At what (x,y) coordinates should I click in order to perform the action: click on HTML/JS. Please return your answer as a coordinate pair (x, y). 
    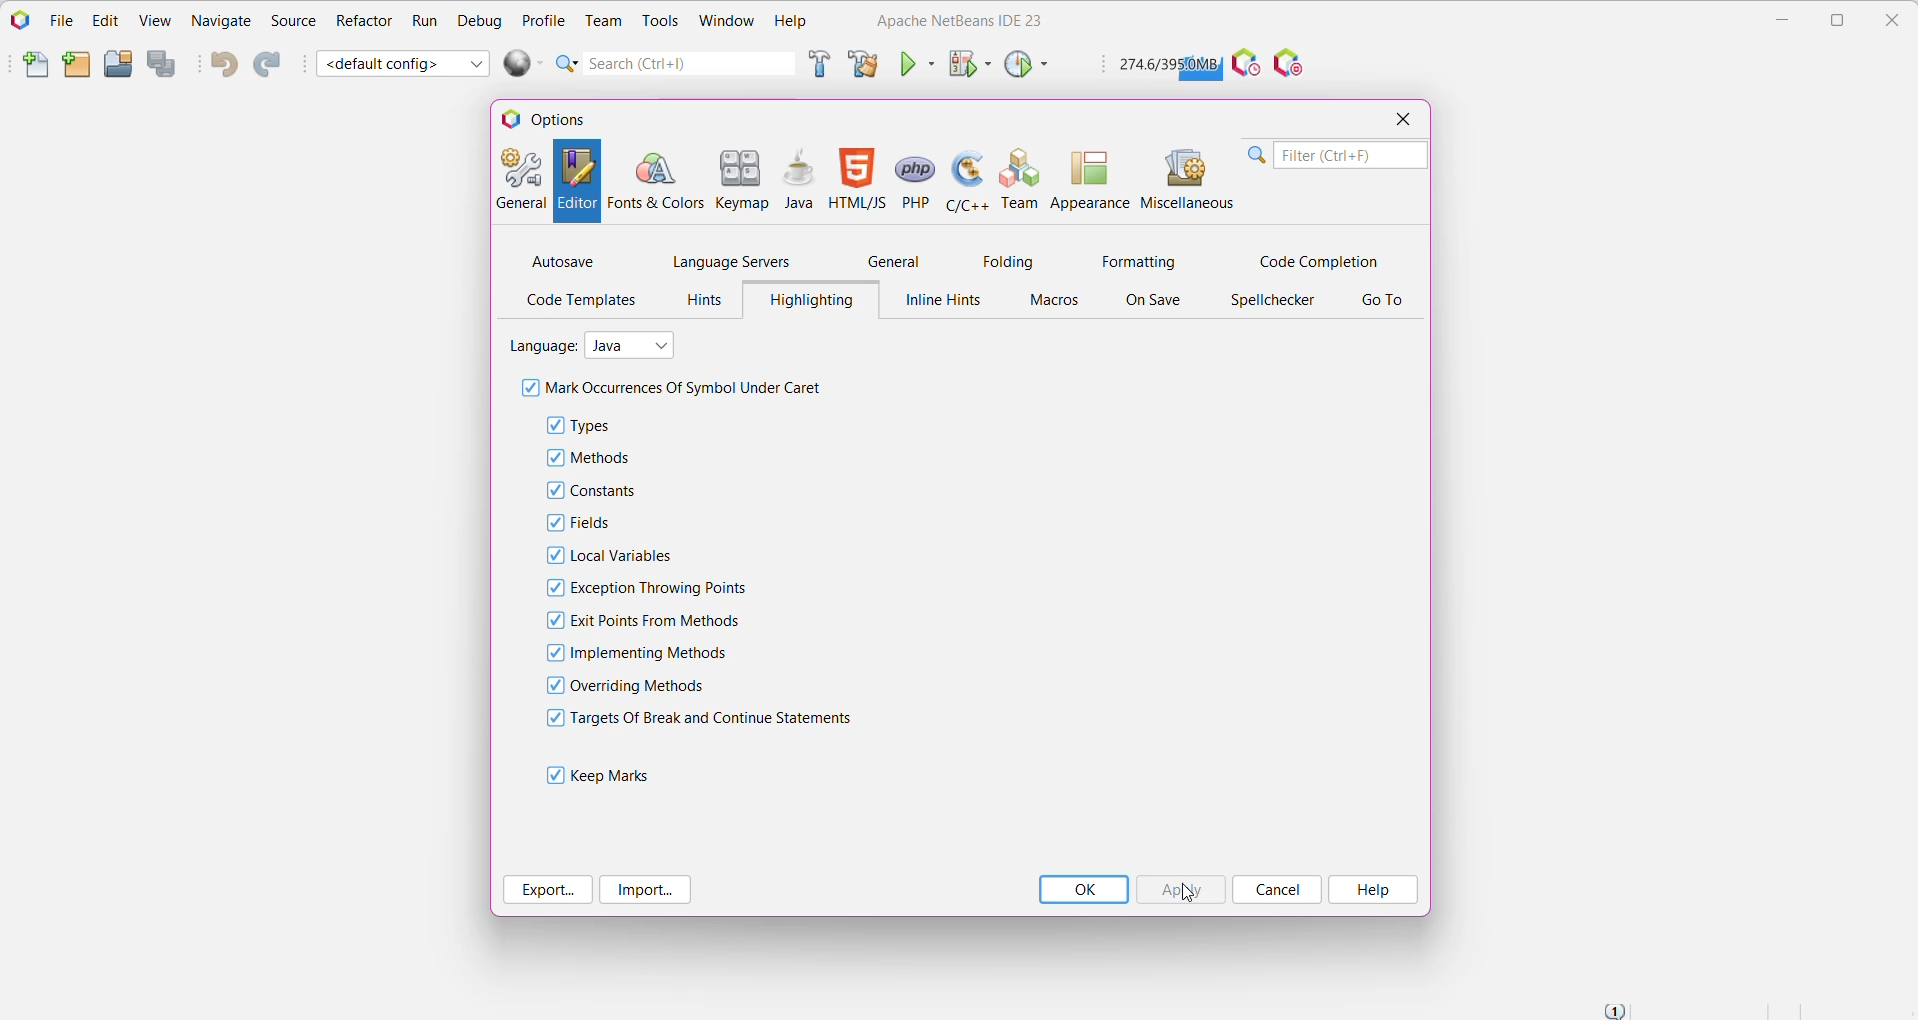
    Looking at the image, I should click on (856, 180).